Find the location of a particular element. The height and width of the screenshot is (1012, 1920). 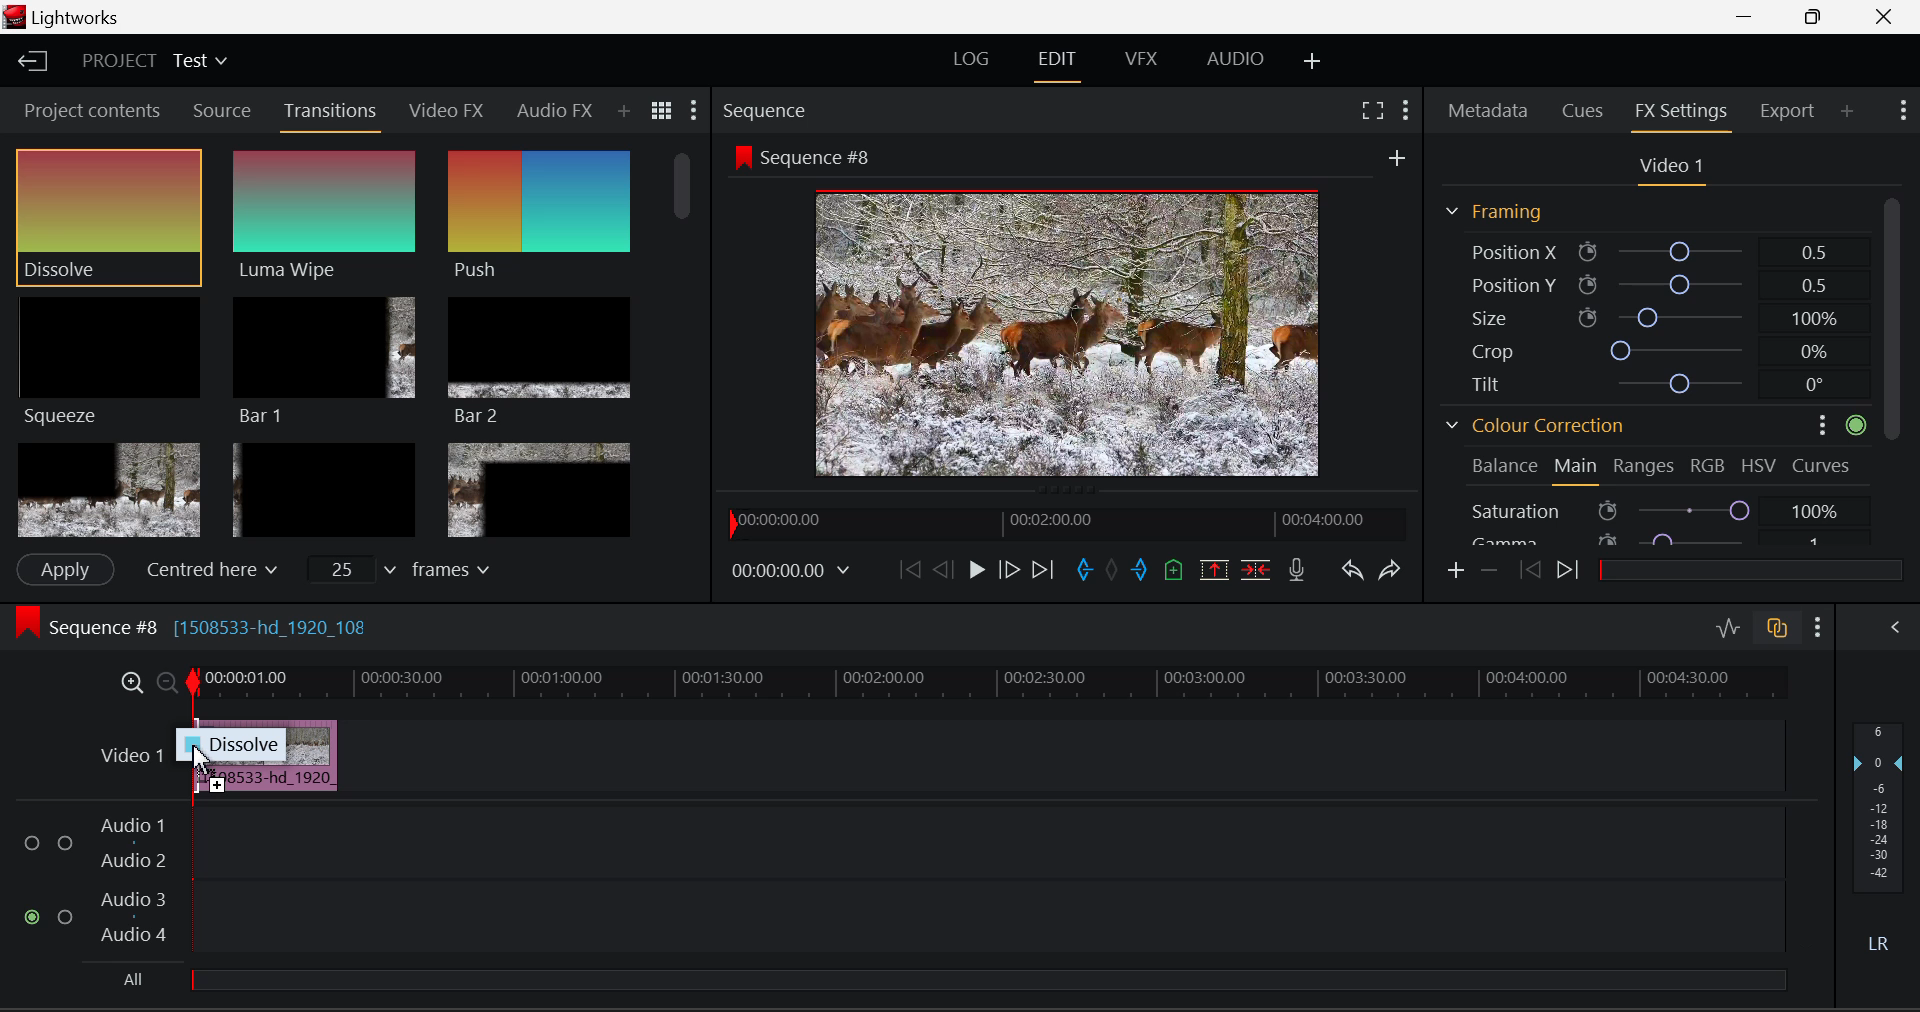

Preview Screen Altered is located at coordinates (1060, 330).